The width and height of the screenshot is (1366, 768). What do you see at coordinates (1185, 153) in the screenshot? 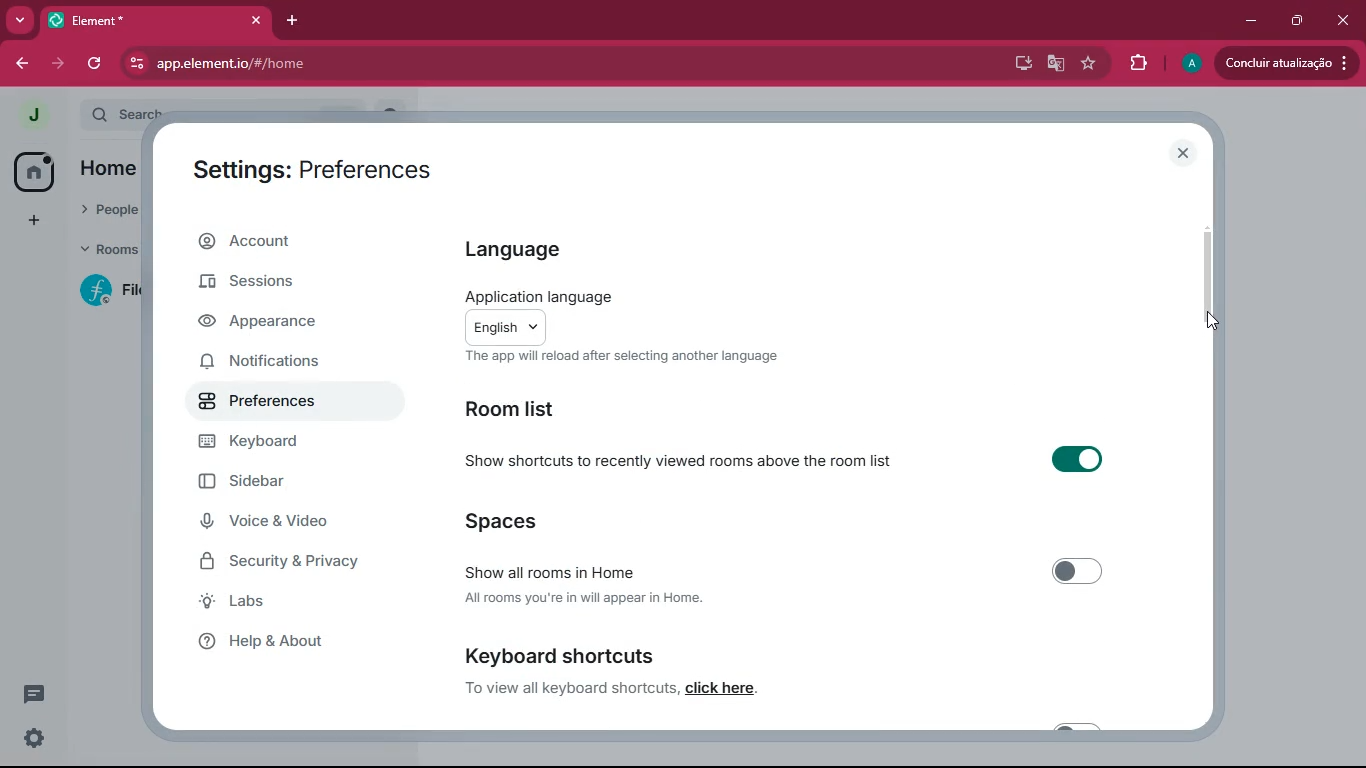
I see `close` at bounding box center [1185, 153].